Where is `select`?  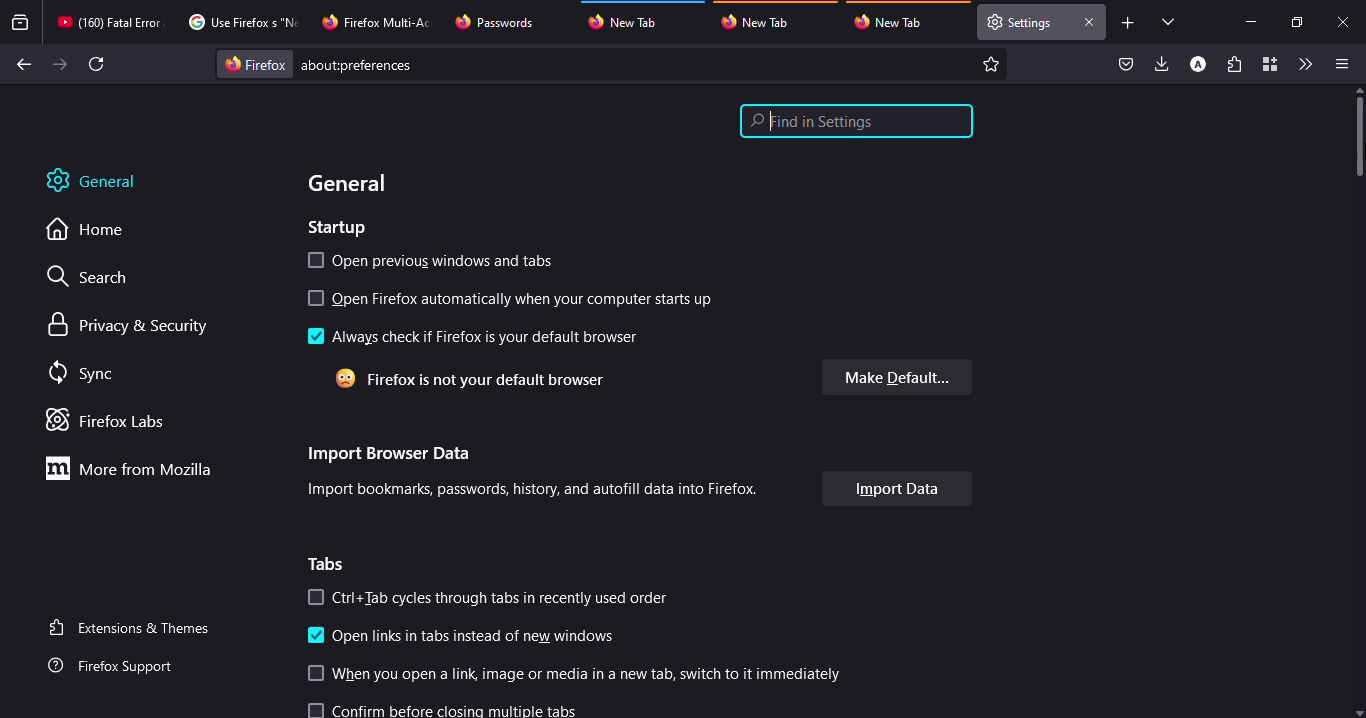 select is located at coordinates (316, 597).